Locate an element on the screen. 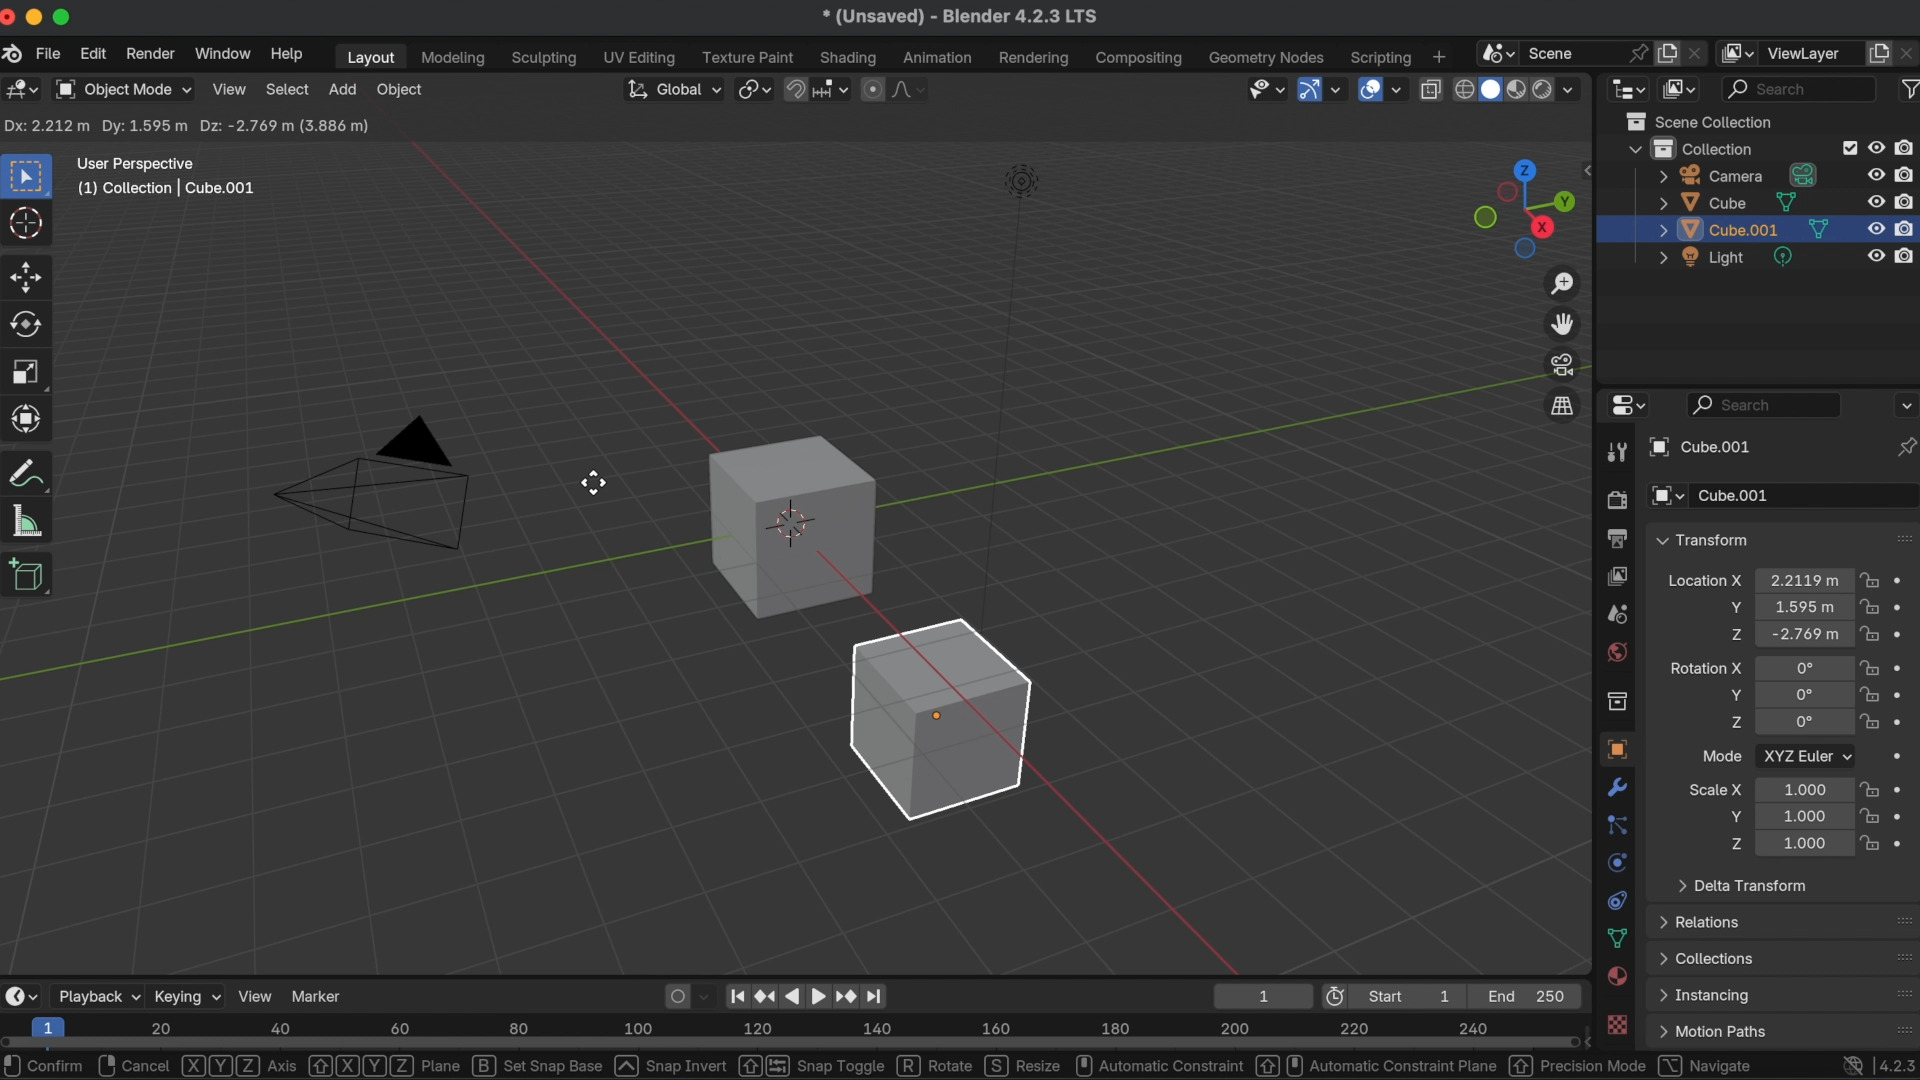  disable in render is located at coordinates (1907, 227).